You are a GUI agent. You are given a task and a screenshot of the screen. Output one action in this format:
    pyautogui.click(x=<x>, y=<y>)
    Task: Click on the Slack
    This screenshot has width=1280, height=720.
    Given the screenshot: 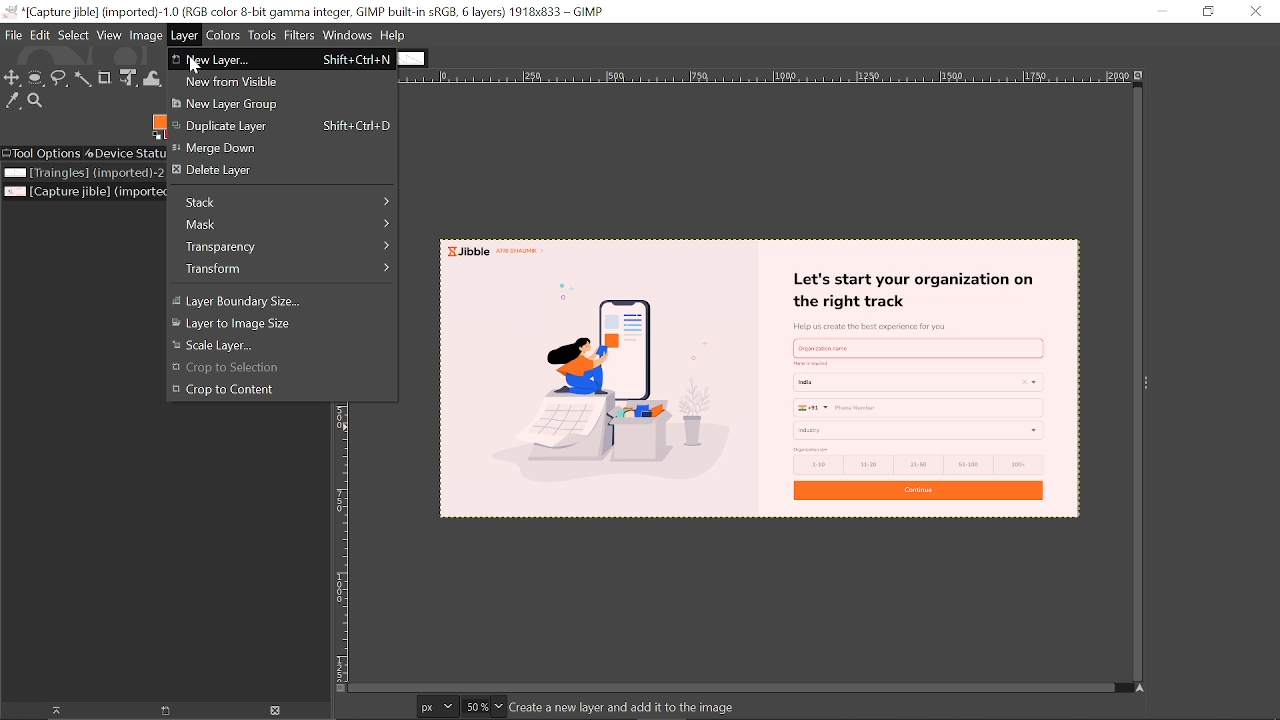 What is the action you would take?
    pyautogui.click(x=287, y=201)
    